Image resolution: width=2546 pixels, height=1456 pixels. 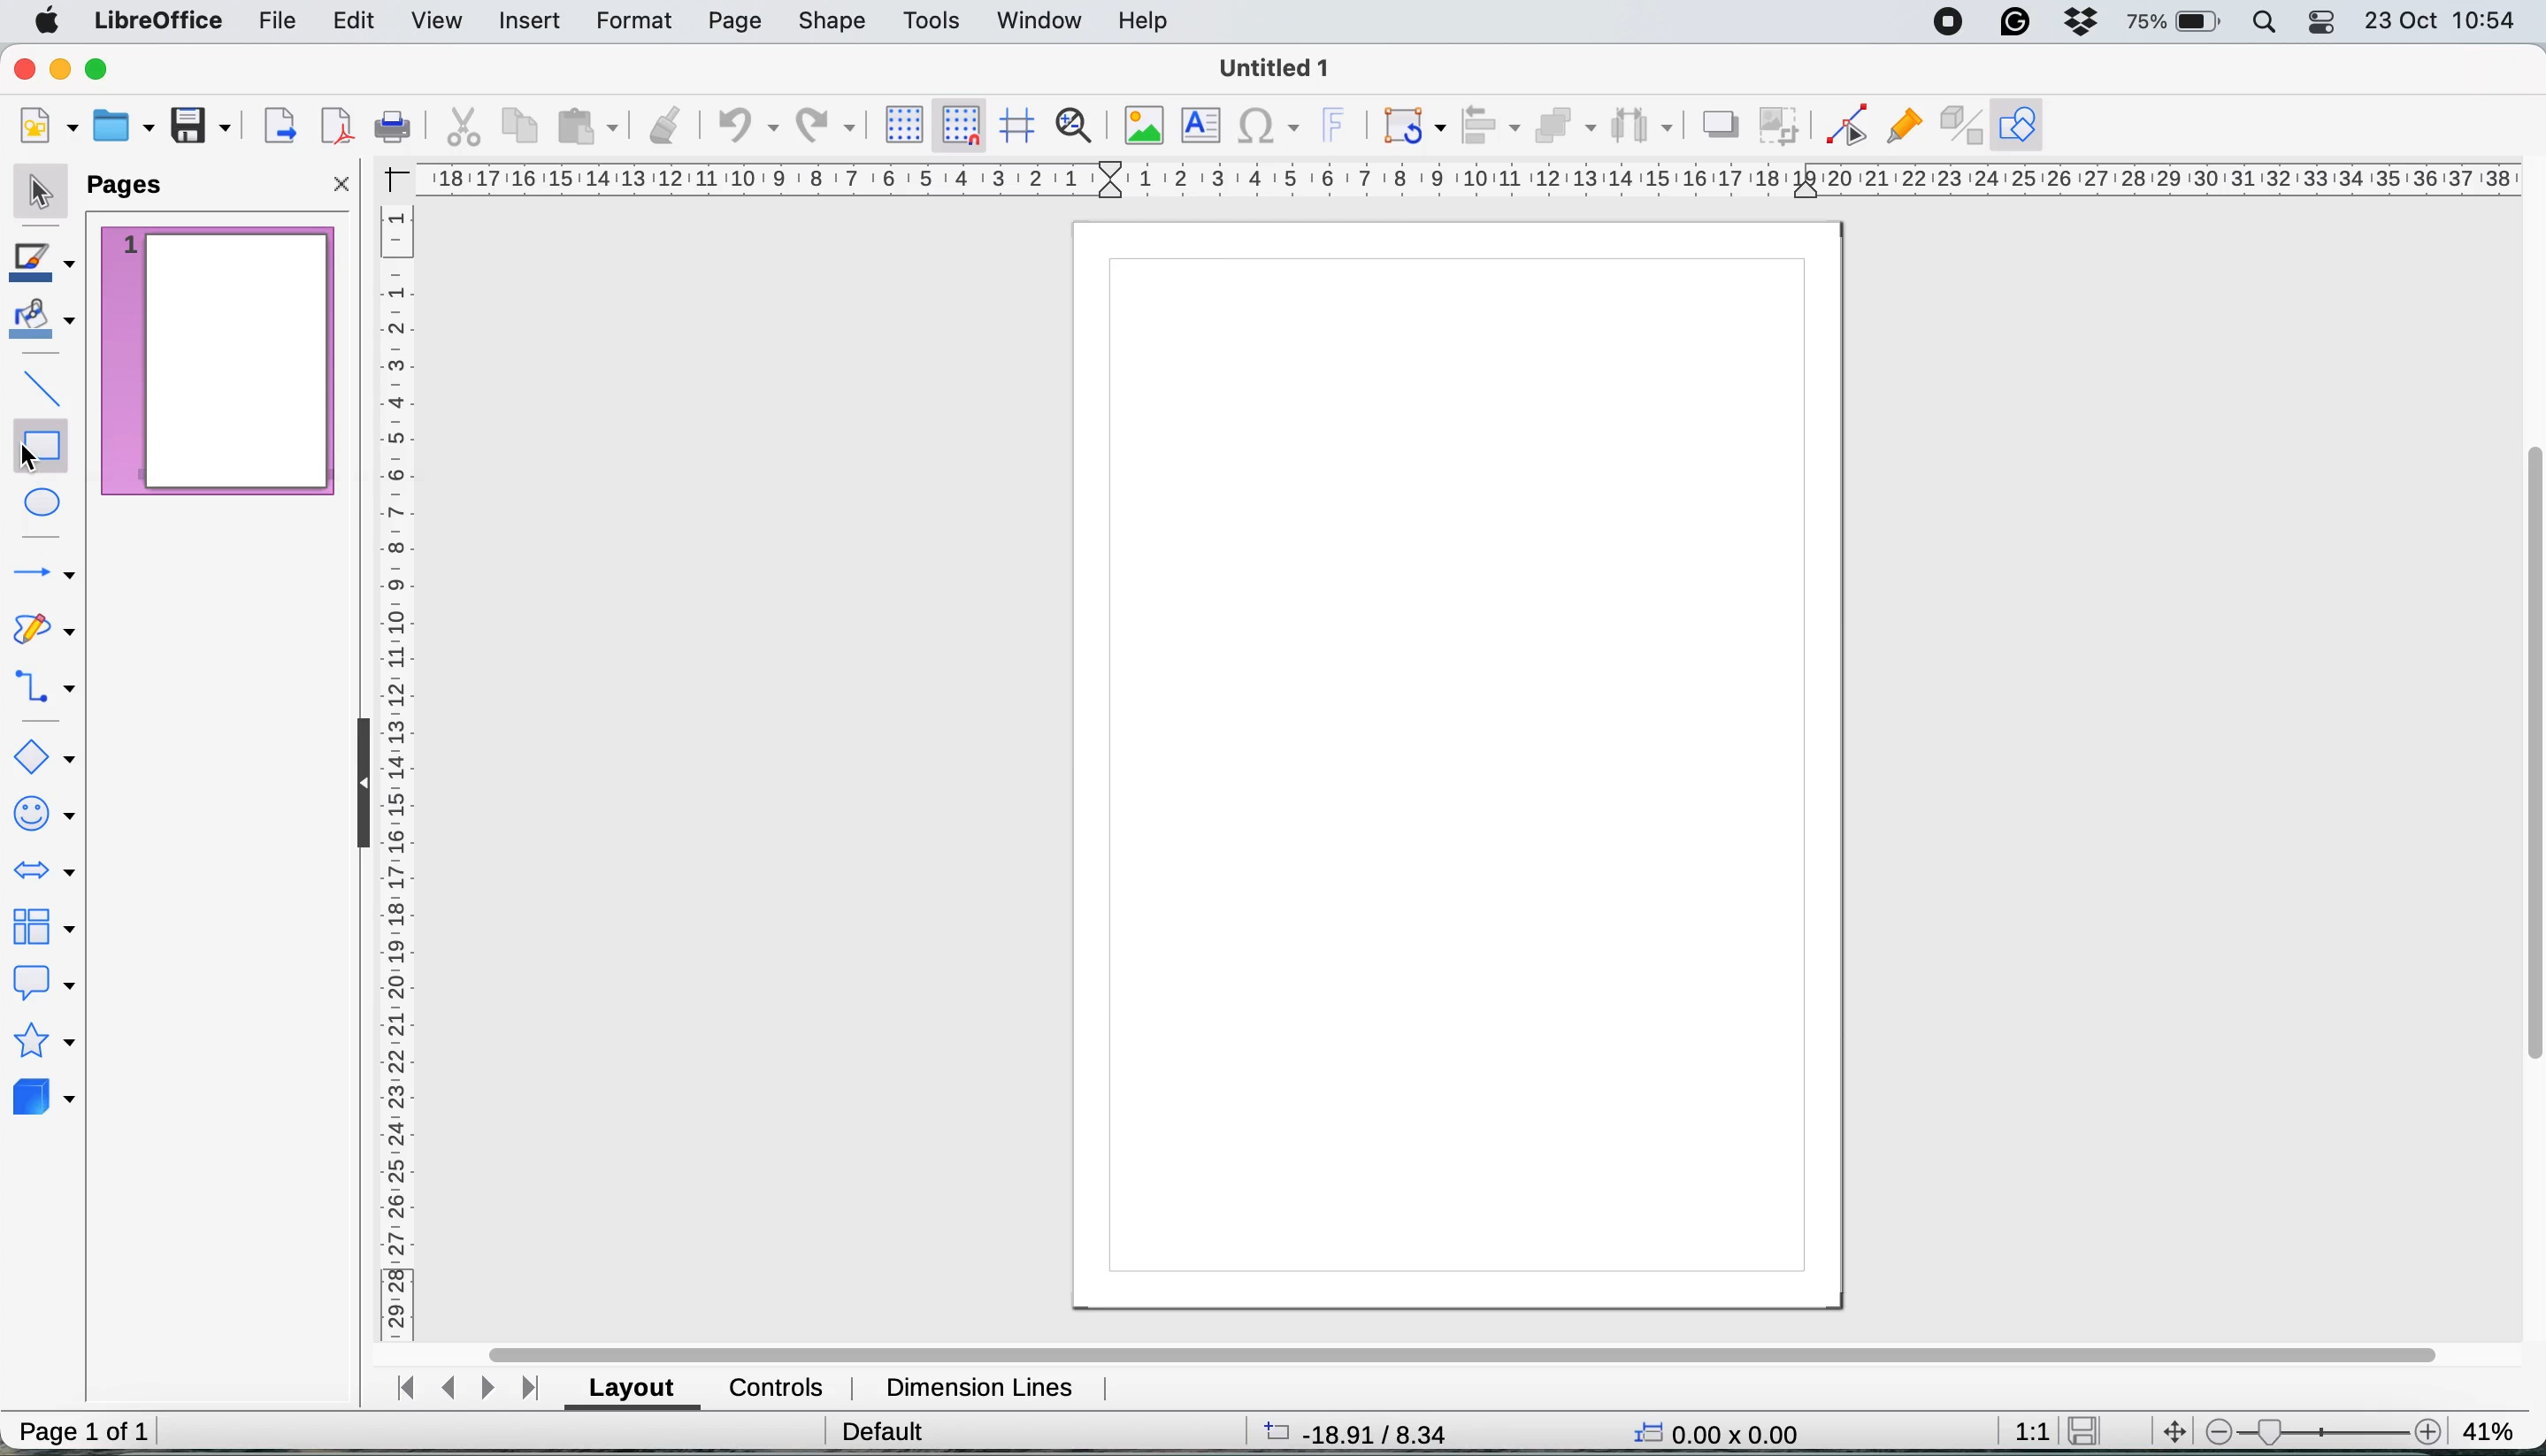 What do you see at coordinates (96, 64) in the screenshot?
I see `maximise` at bounding box center [96, 64].